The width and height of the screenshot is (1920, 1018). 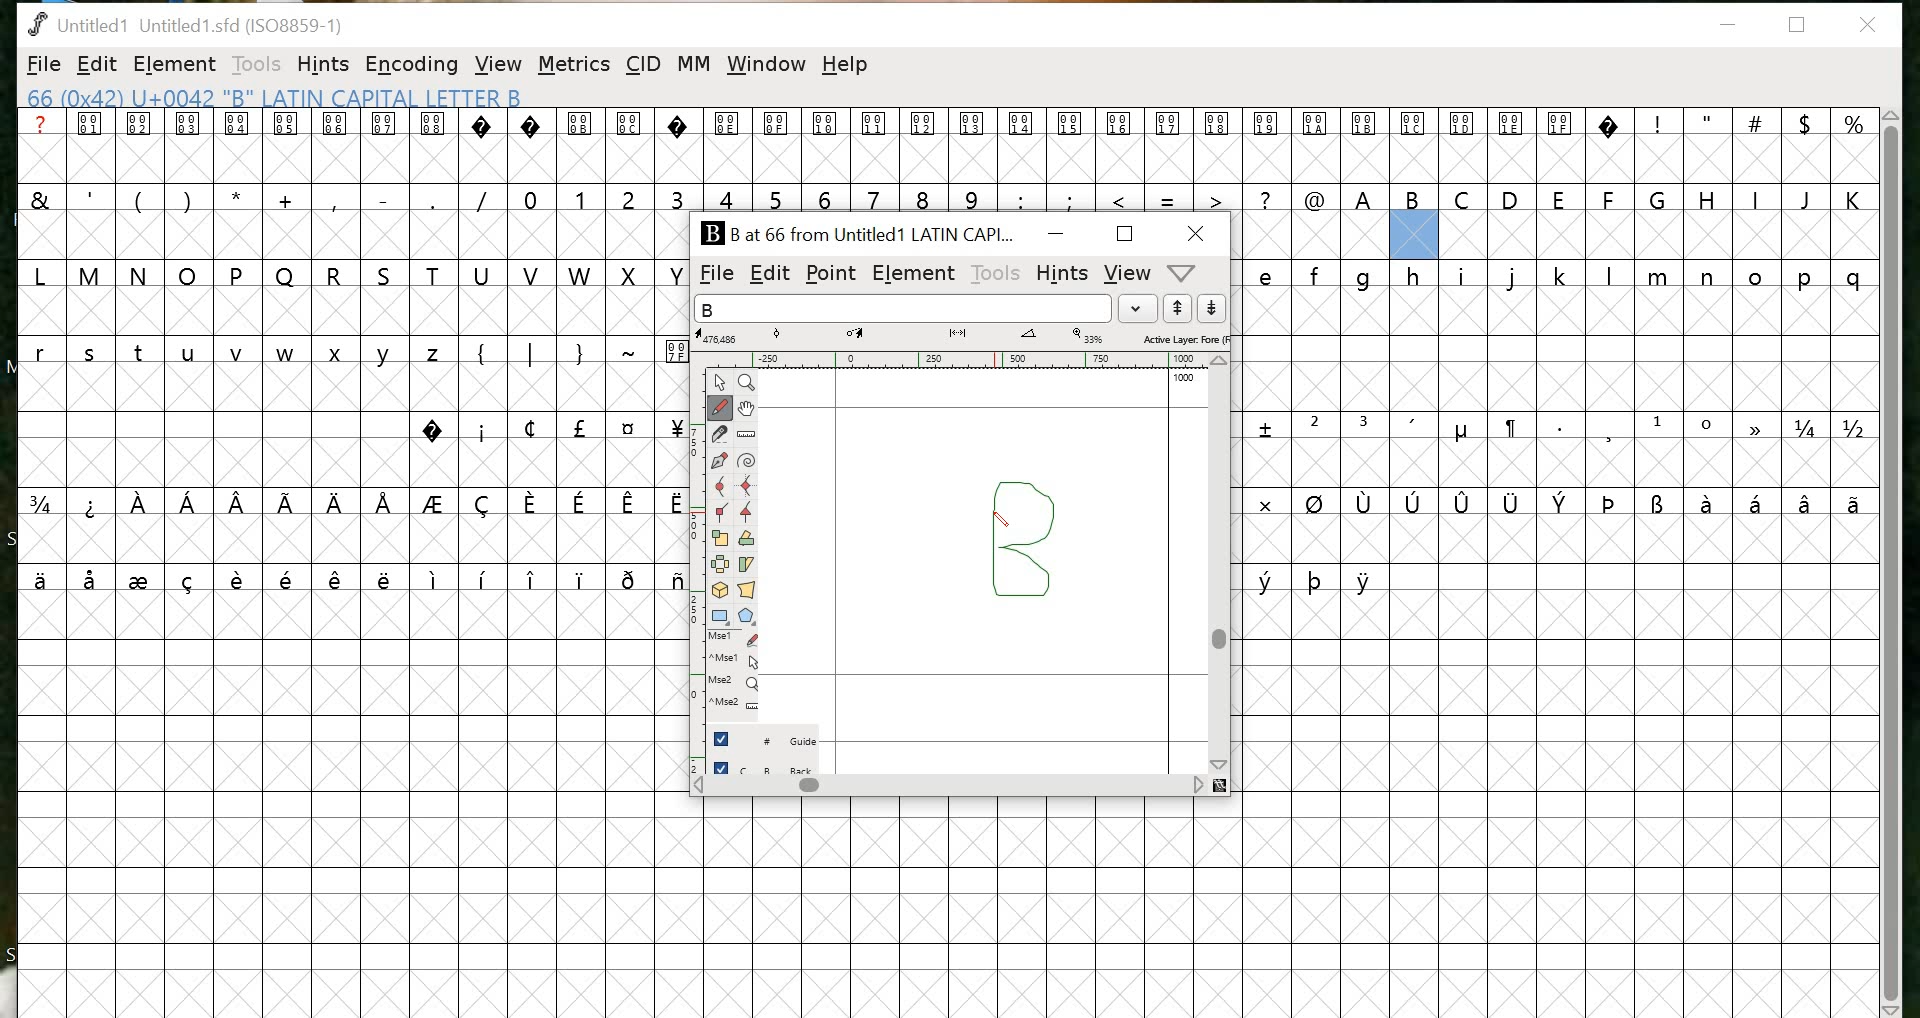 What do you see at coordinates (736, 684) in the screenshot?
I see `Mouse wheel button` at bounding box center [736, 684].